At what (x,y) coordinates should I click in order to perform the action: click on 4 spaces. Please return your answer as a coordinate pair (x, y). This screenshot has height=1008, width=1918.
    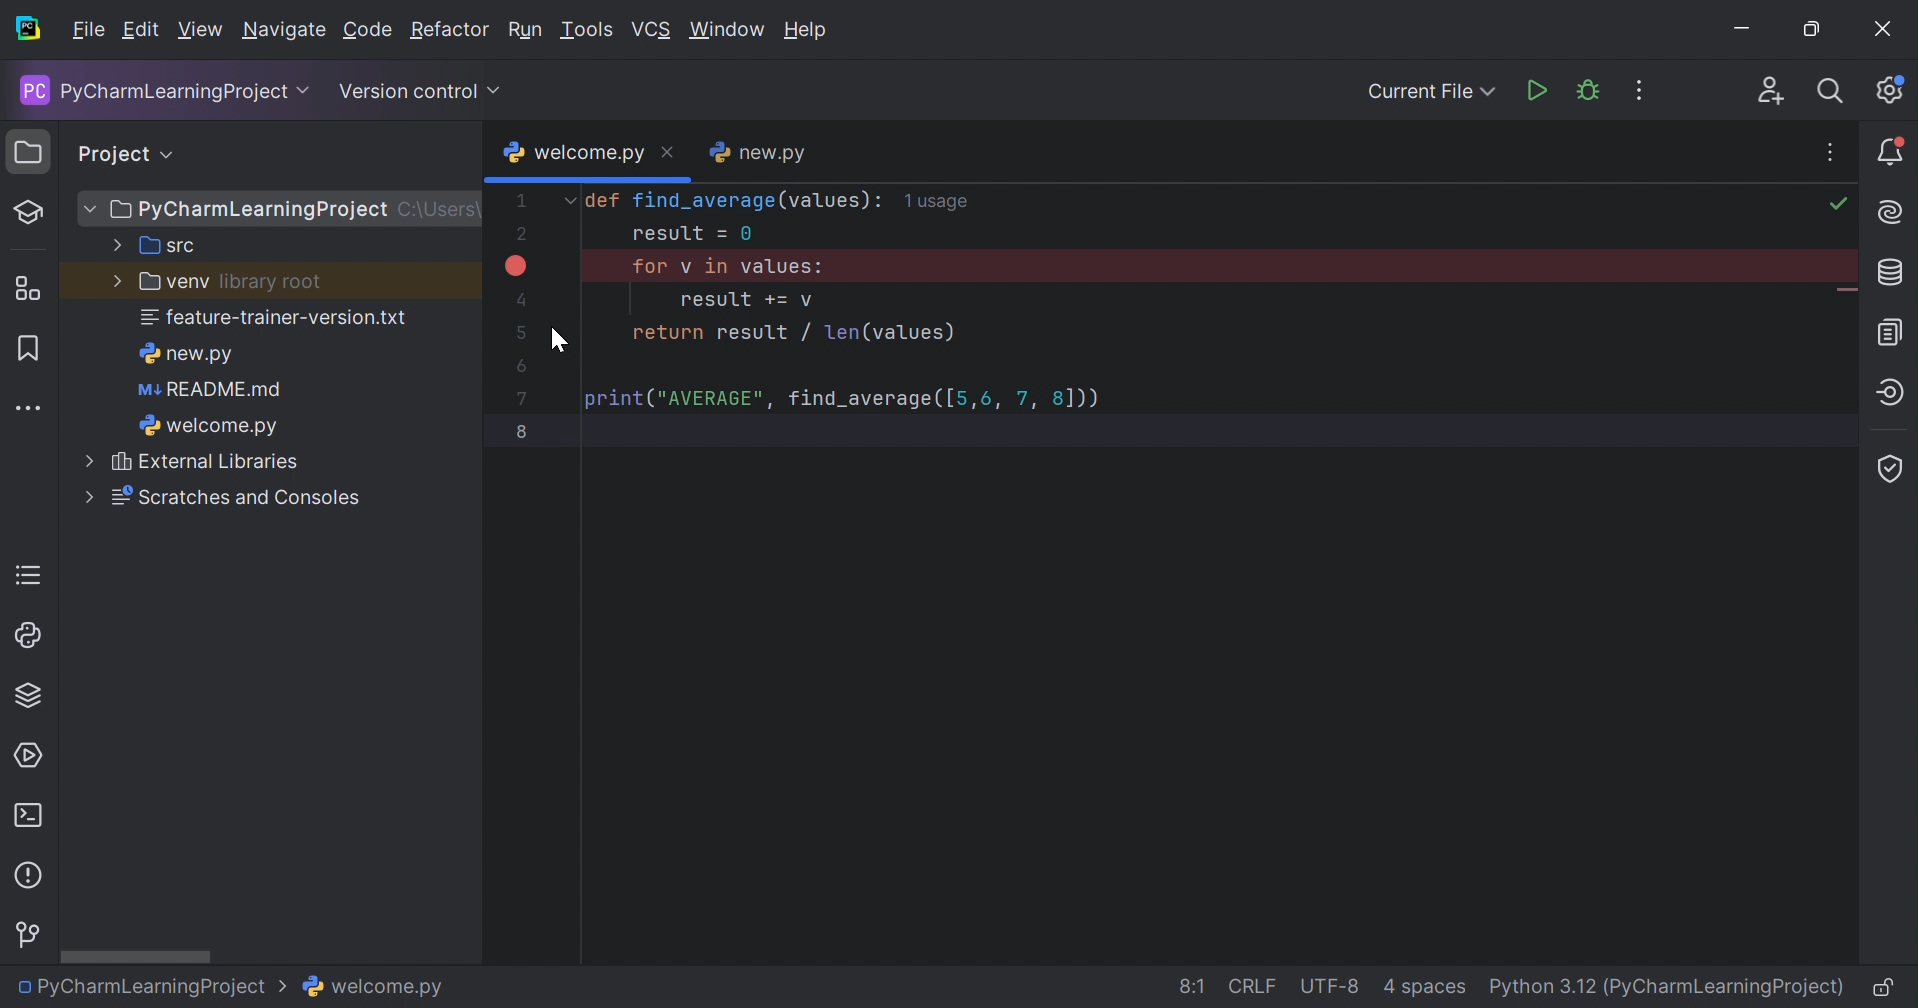
    Looking at the image, I should click on (1427, 986).